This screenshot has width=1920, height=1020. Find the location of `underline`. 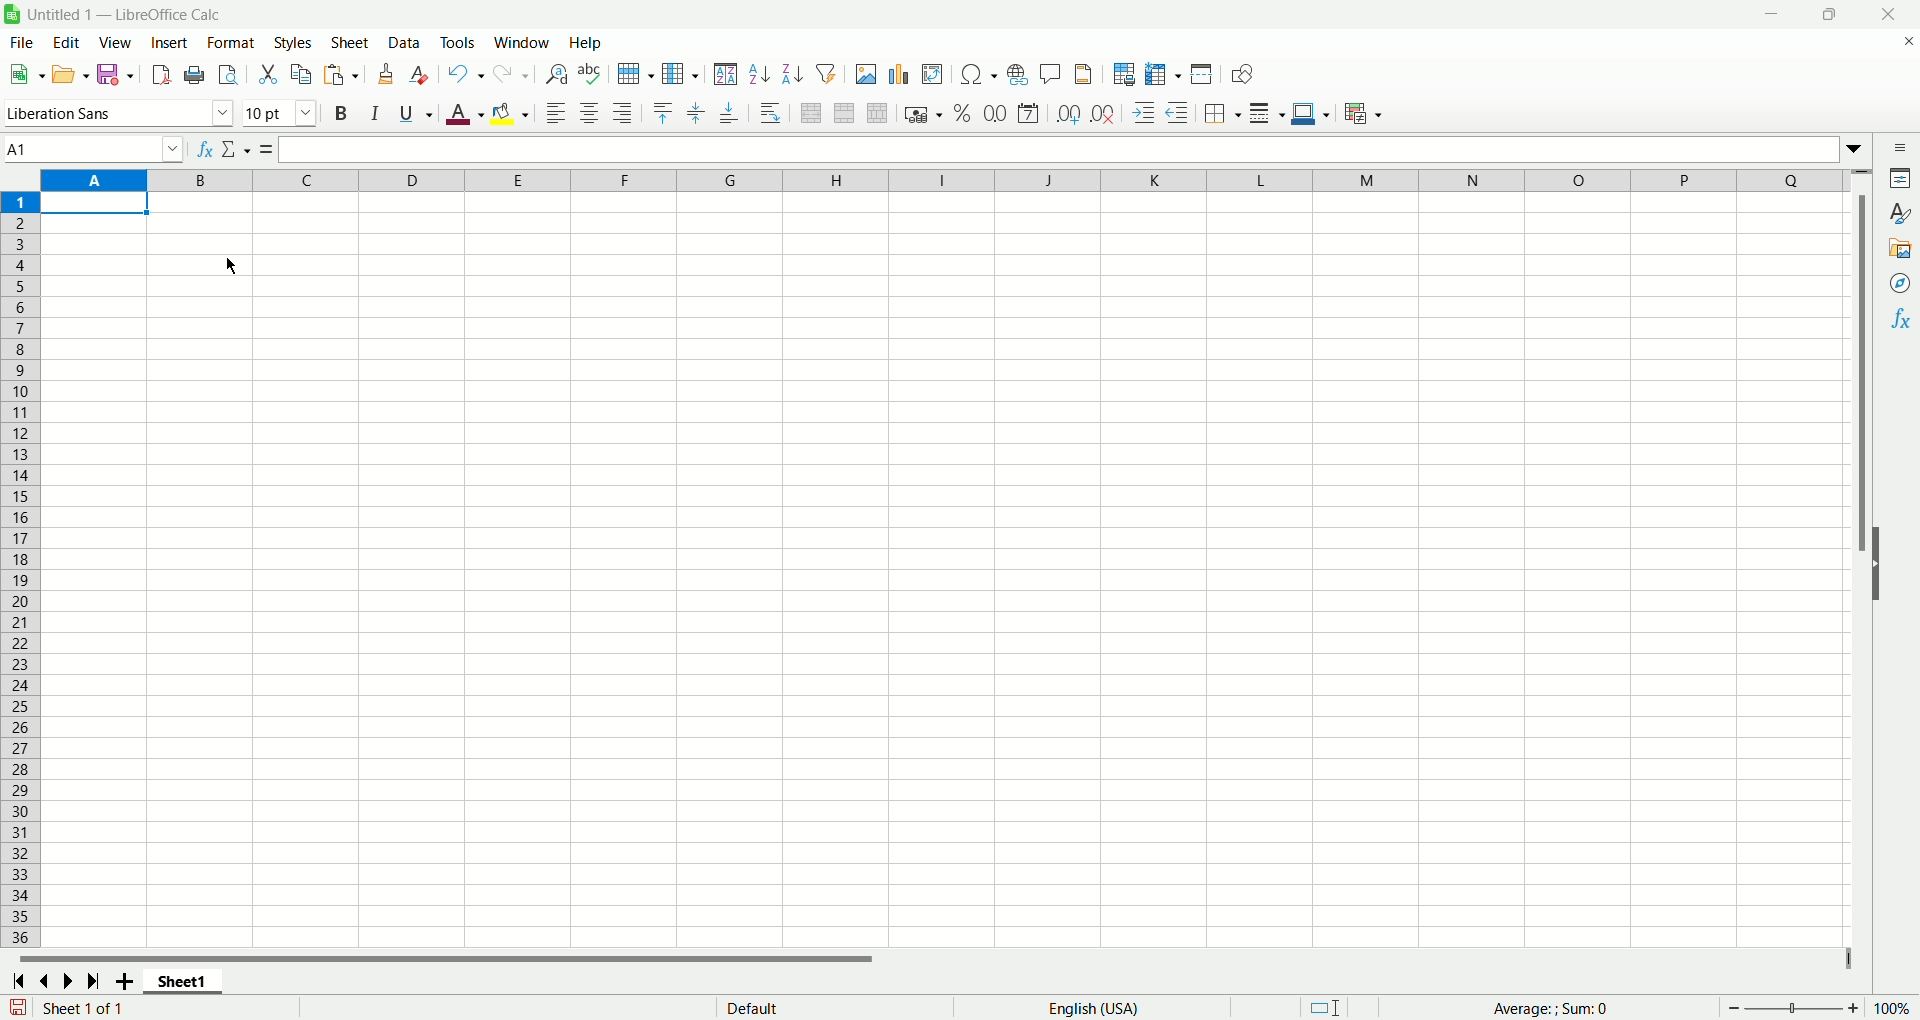

underline is located at coordinates (412, 117).